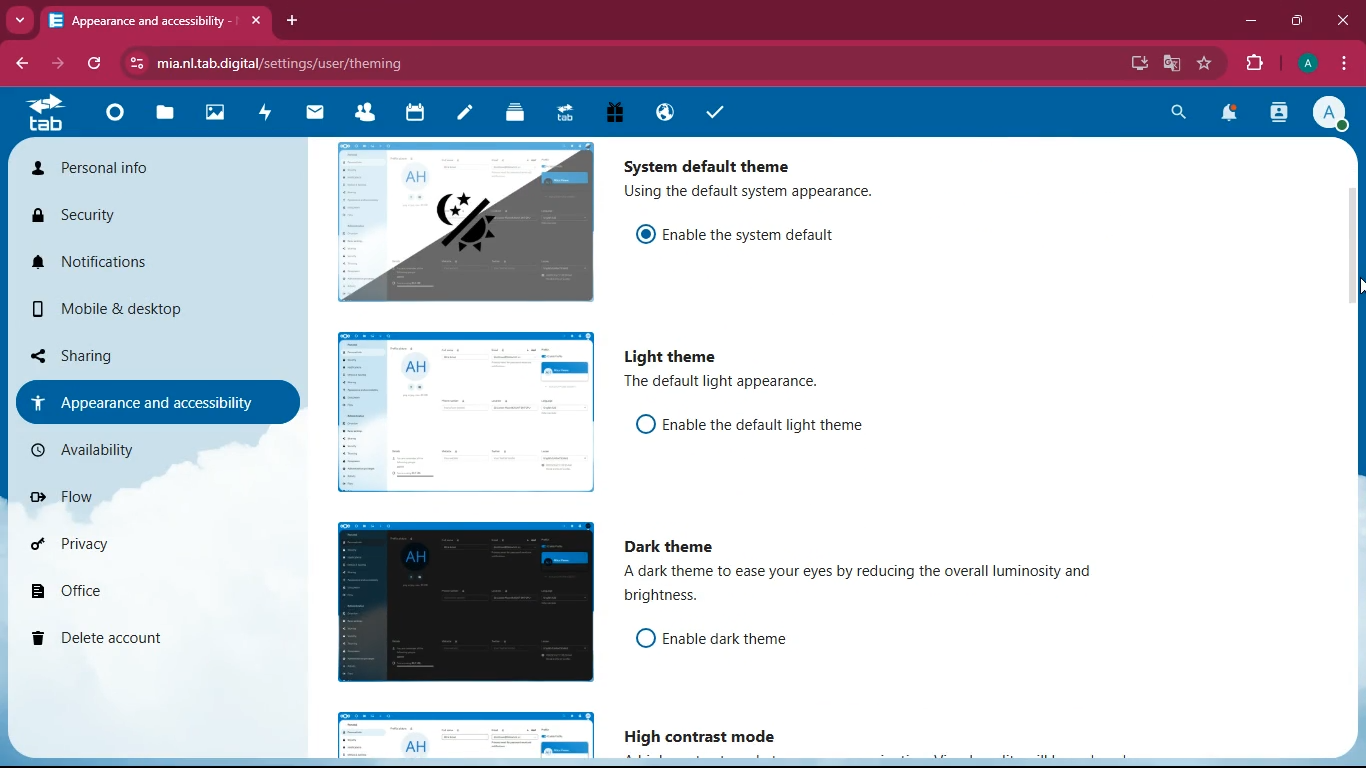 Image resolution: width=1366 pixels, height=768 pixels. What do you see at coordinates (415, 114) in the screenshot?
I see `calendar` at bounding box center [415, 114].